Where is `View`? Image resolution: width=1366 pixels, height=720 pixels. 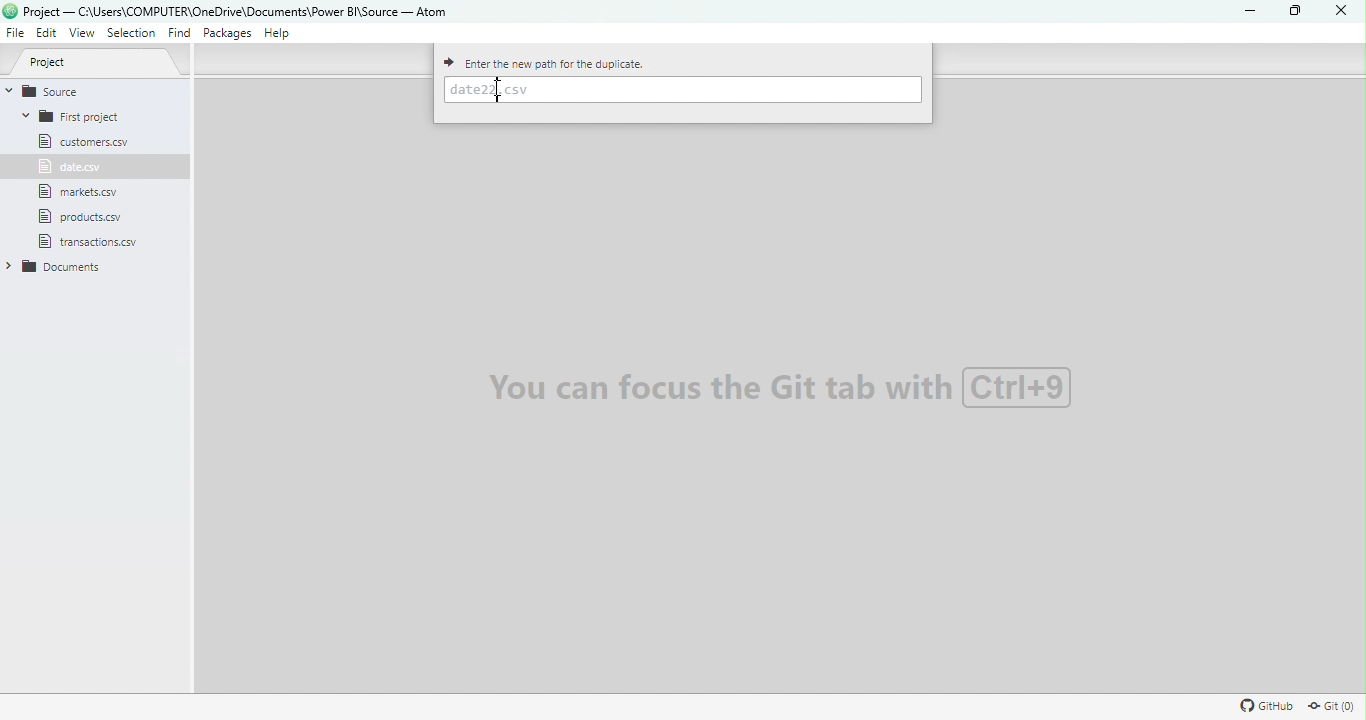
View is located at coordinates (84, 34).